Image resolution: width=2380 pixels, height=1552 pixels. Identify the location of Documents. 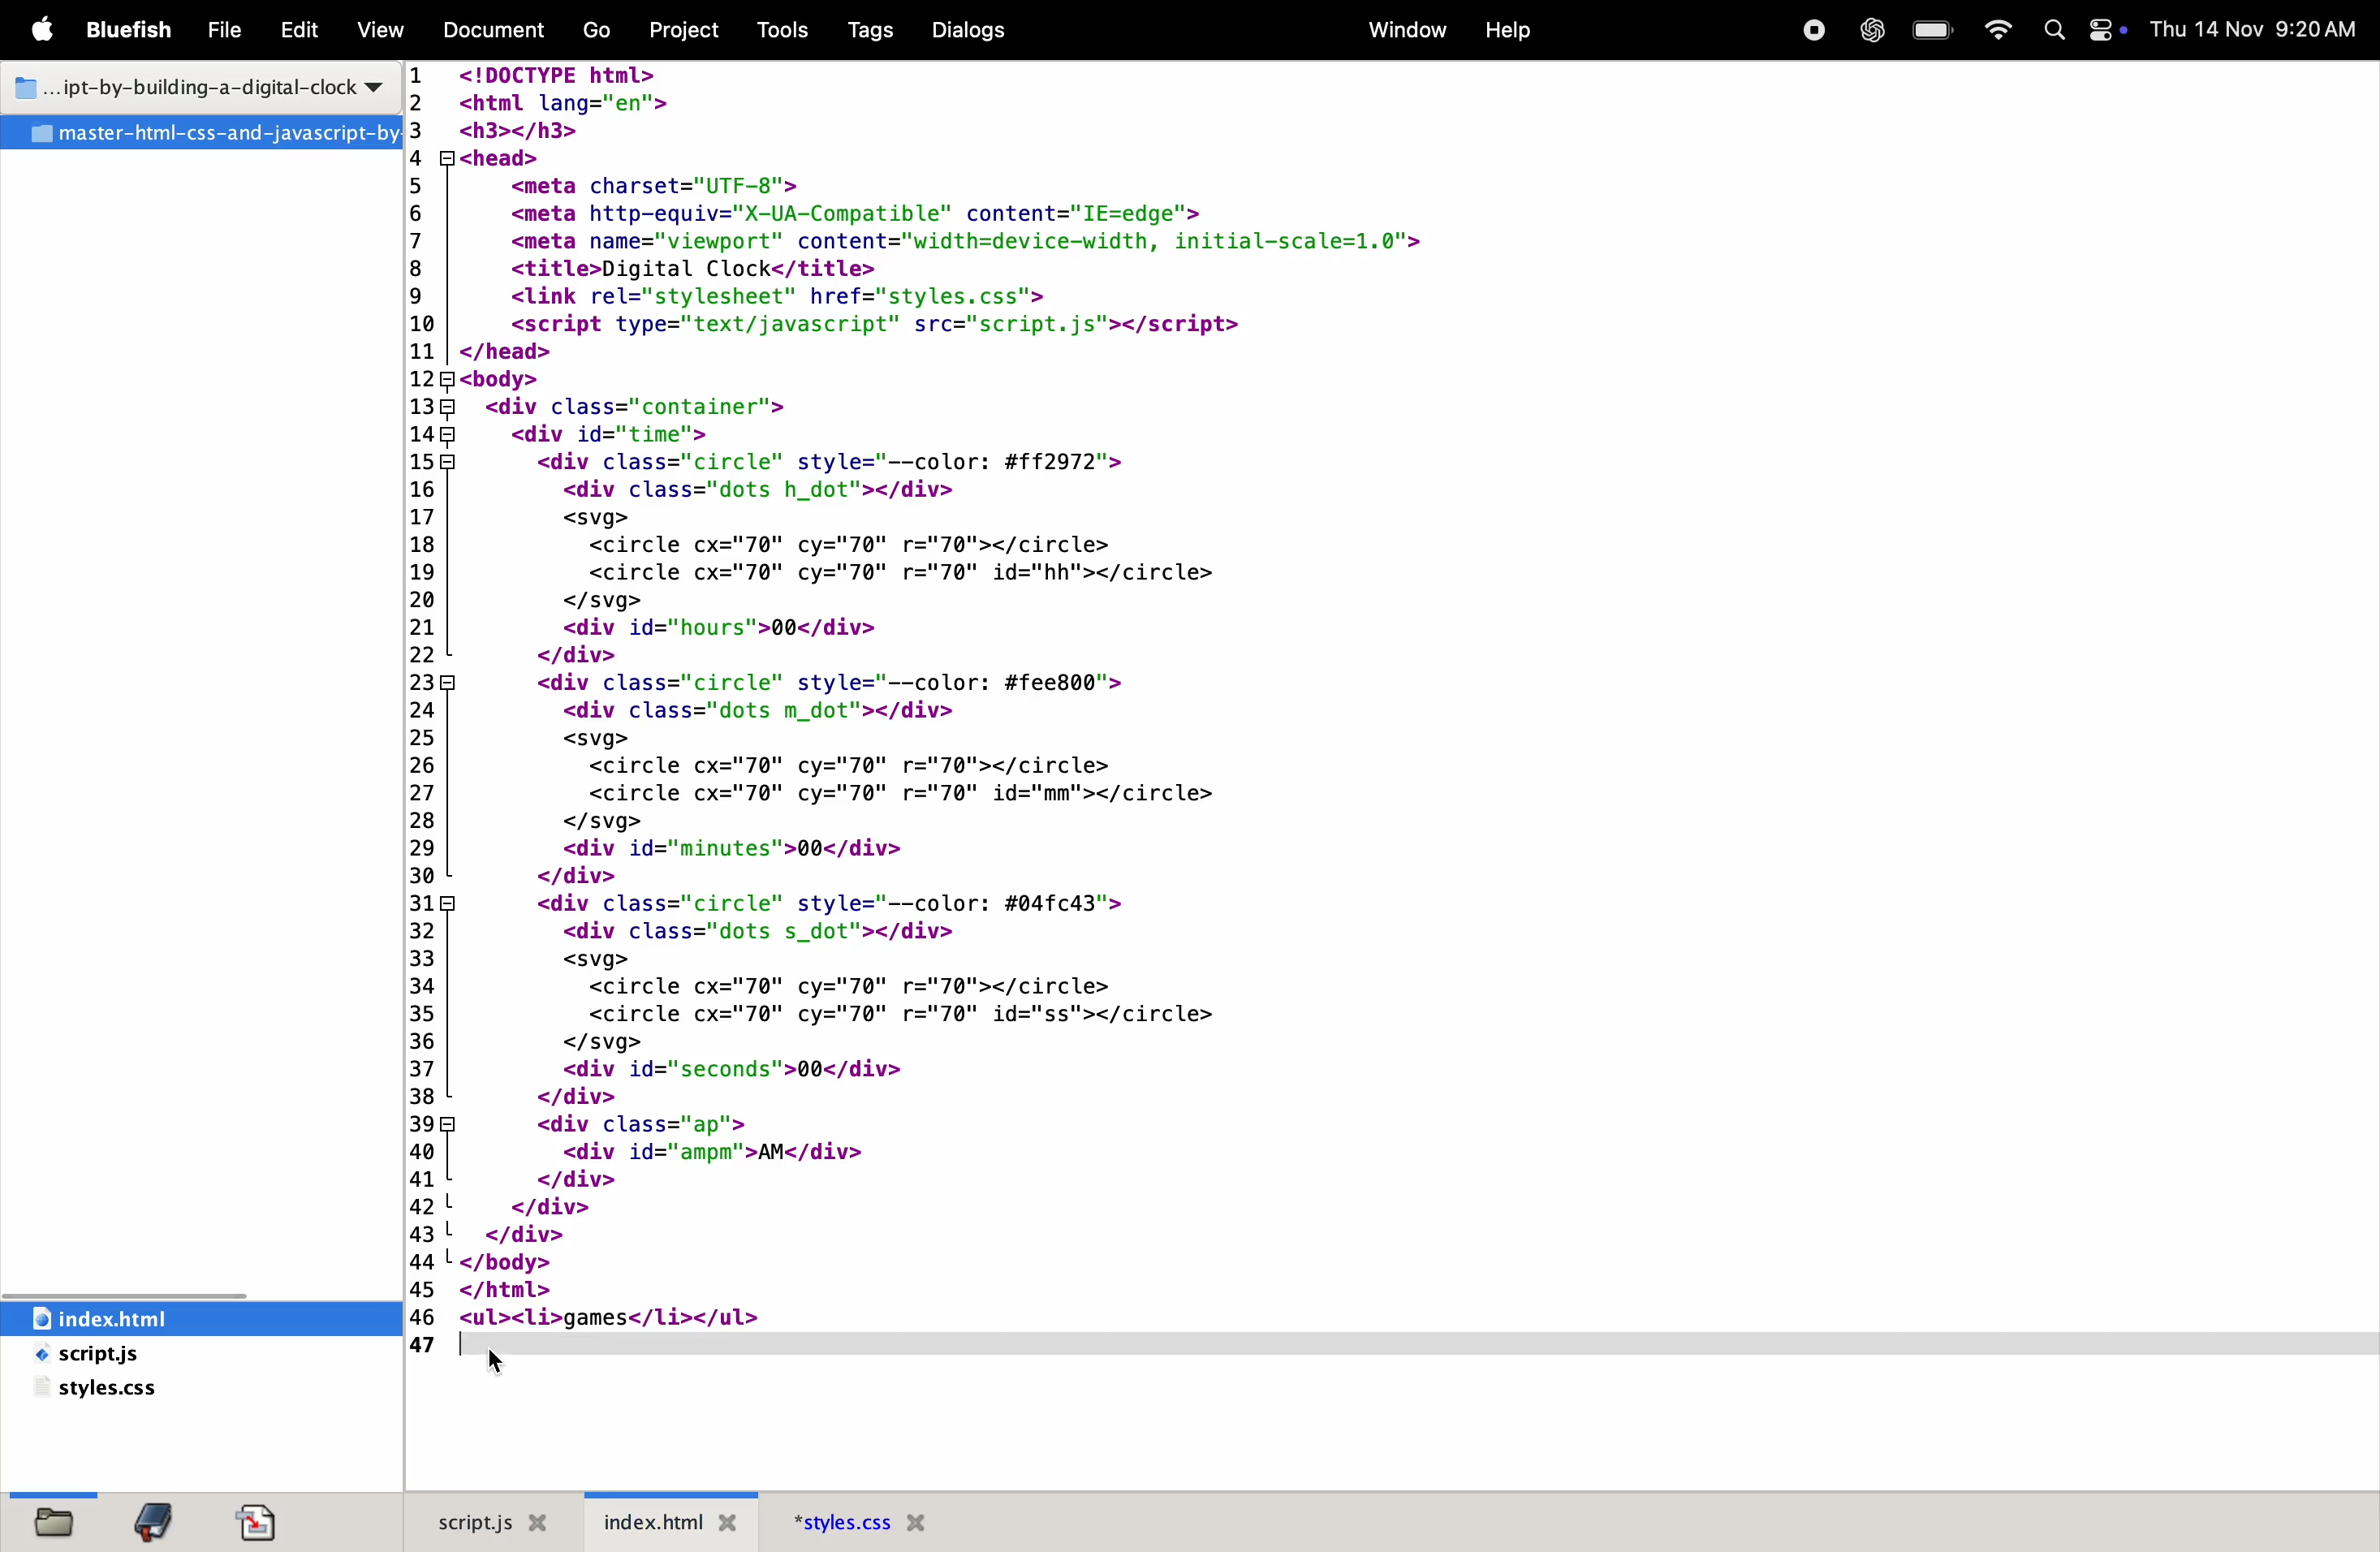
(497, 31).